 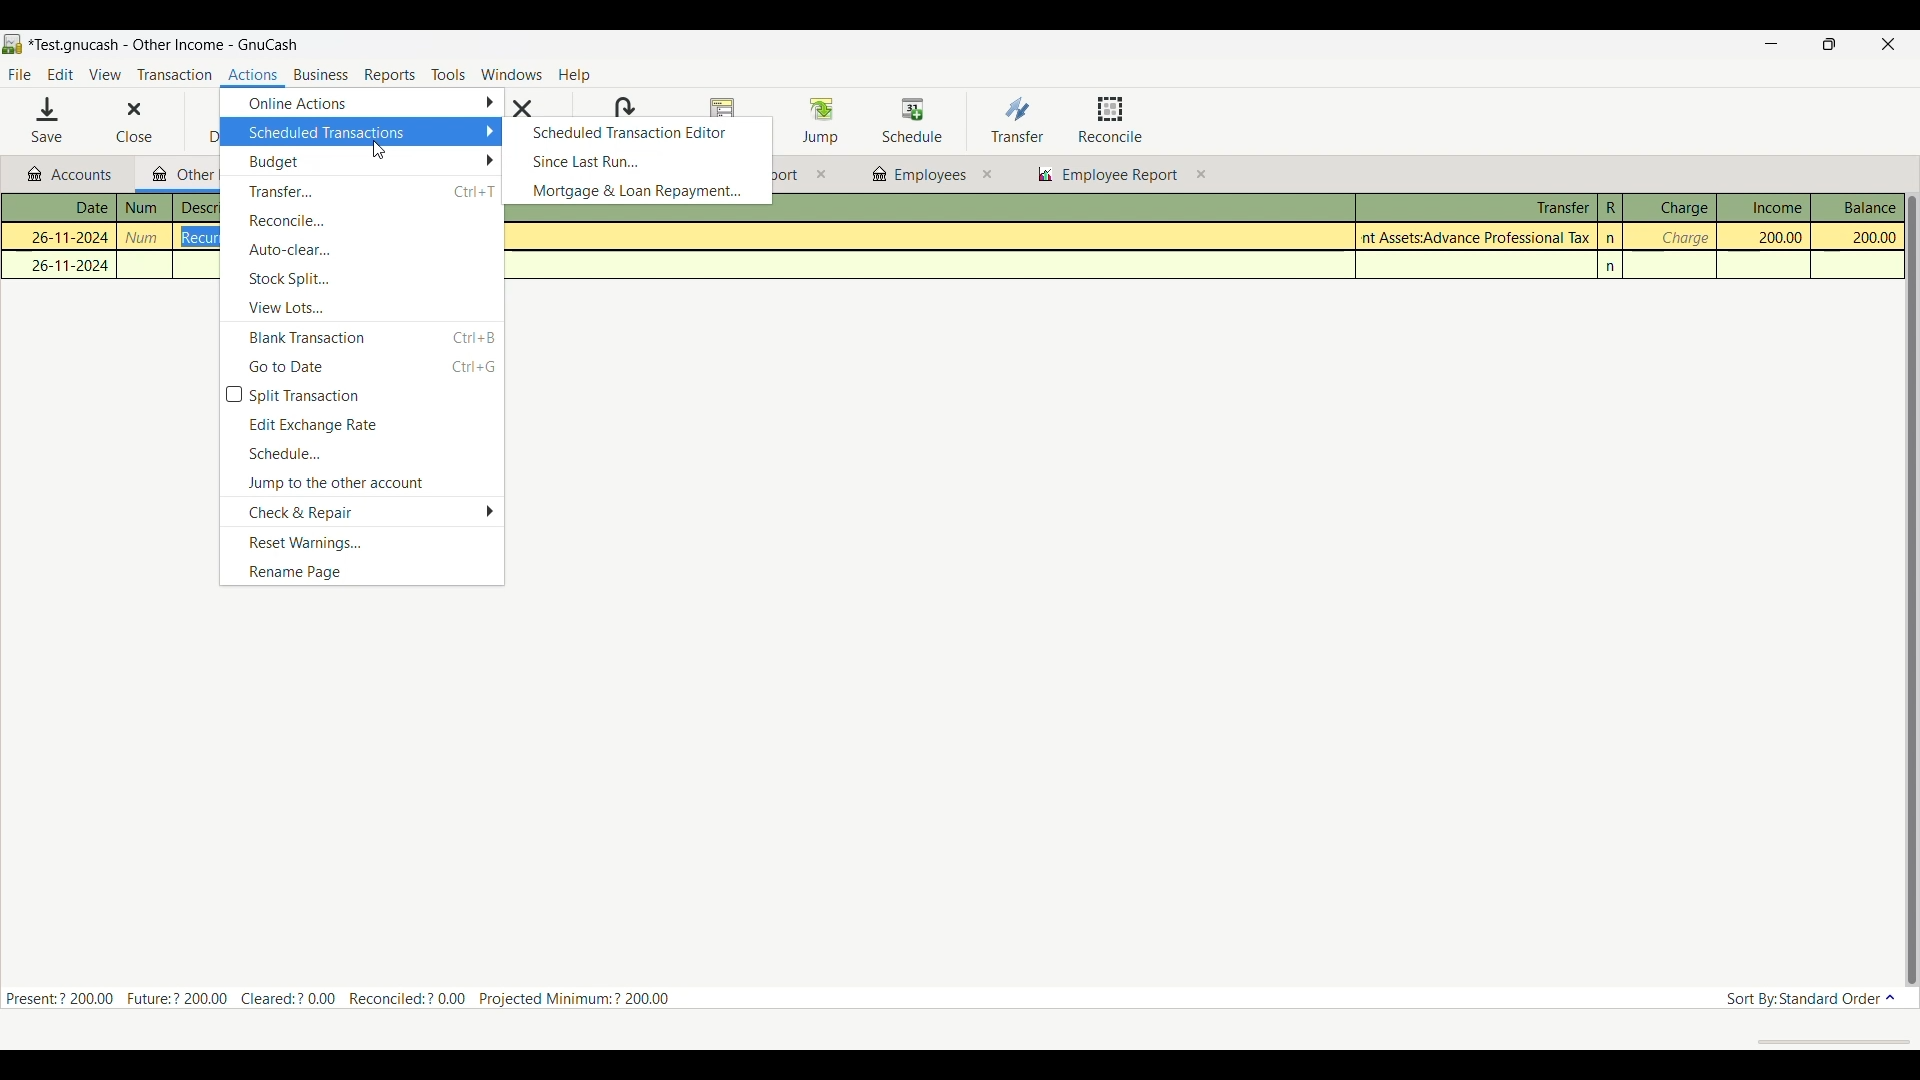 What do you see at coordinates (1823, 1041) in the screenshot?
I see `scroll` at bounding box center [1823, 1041].